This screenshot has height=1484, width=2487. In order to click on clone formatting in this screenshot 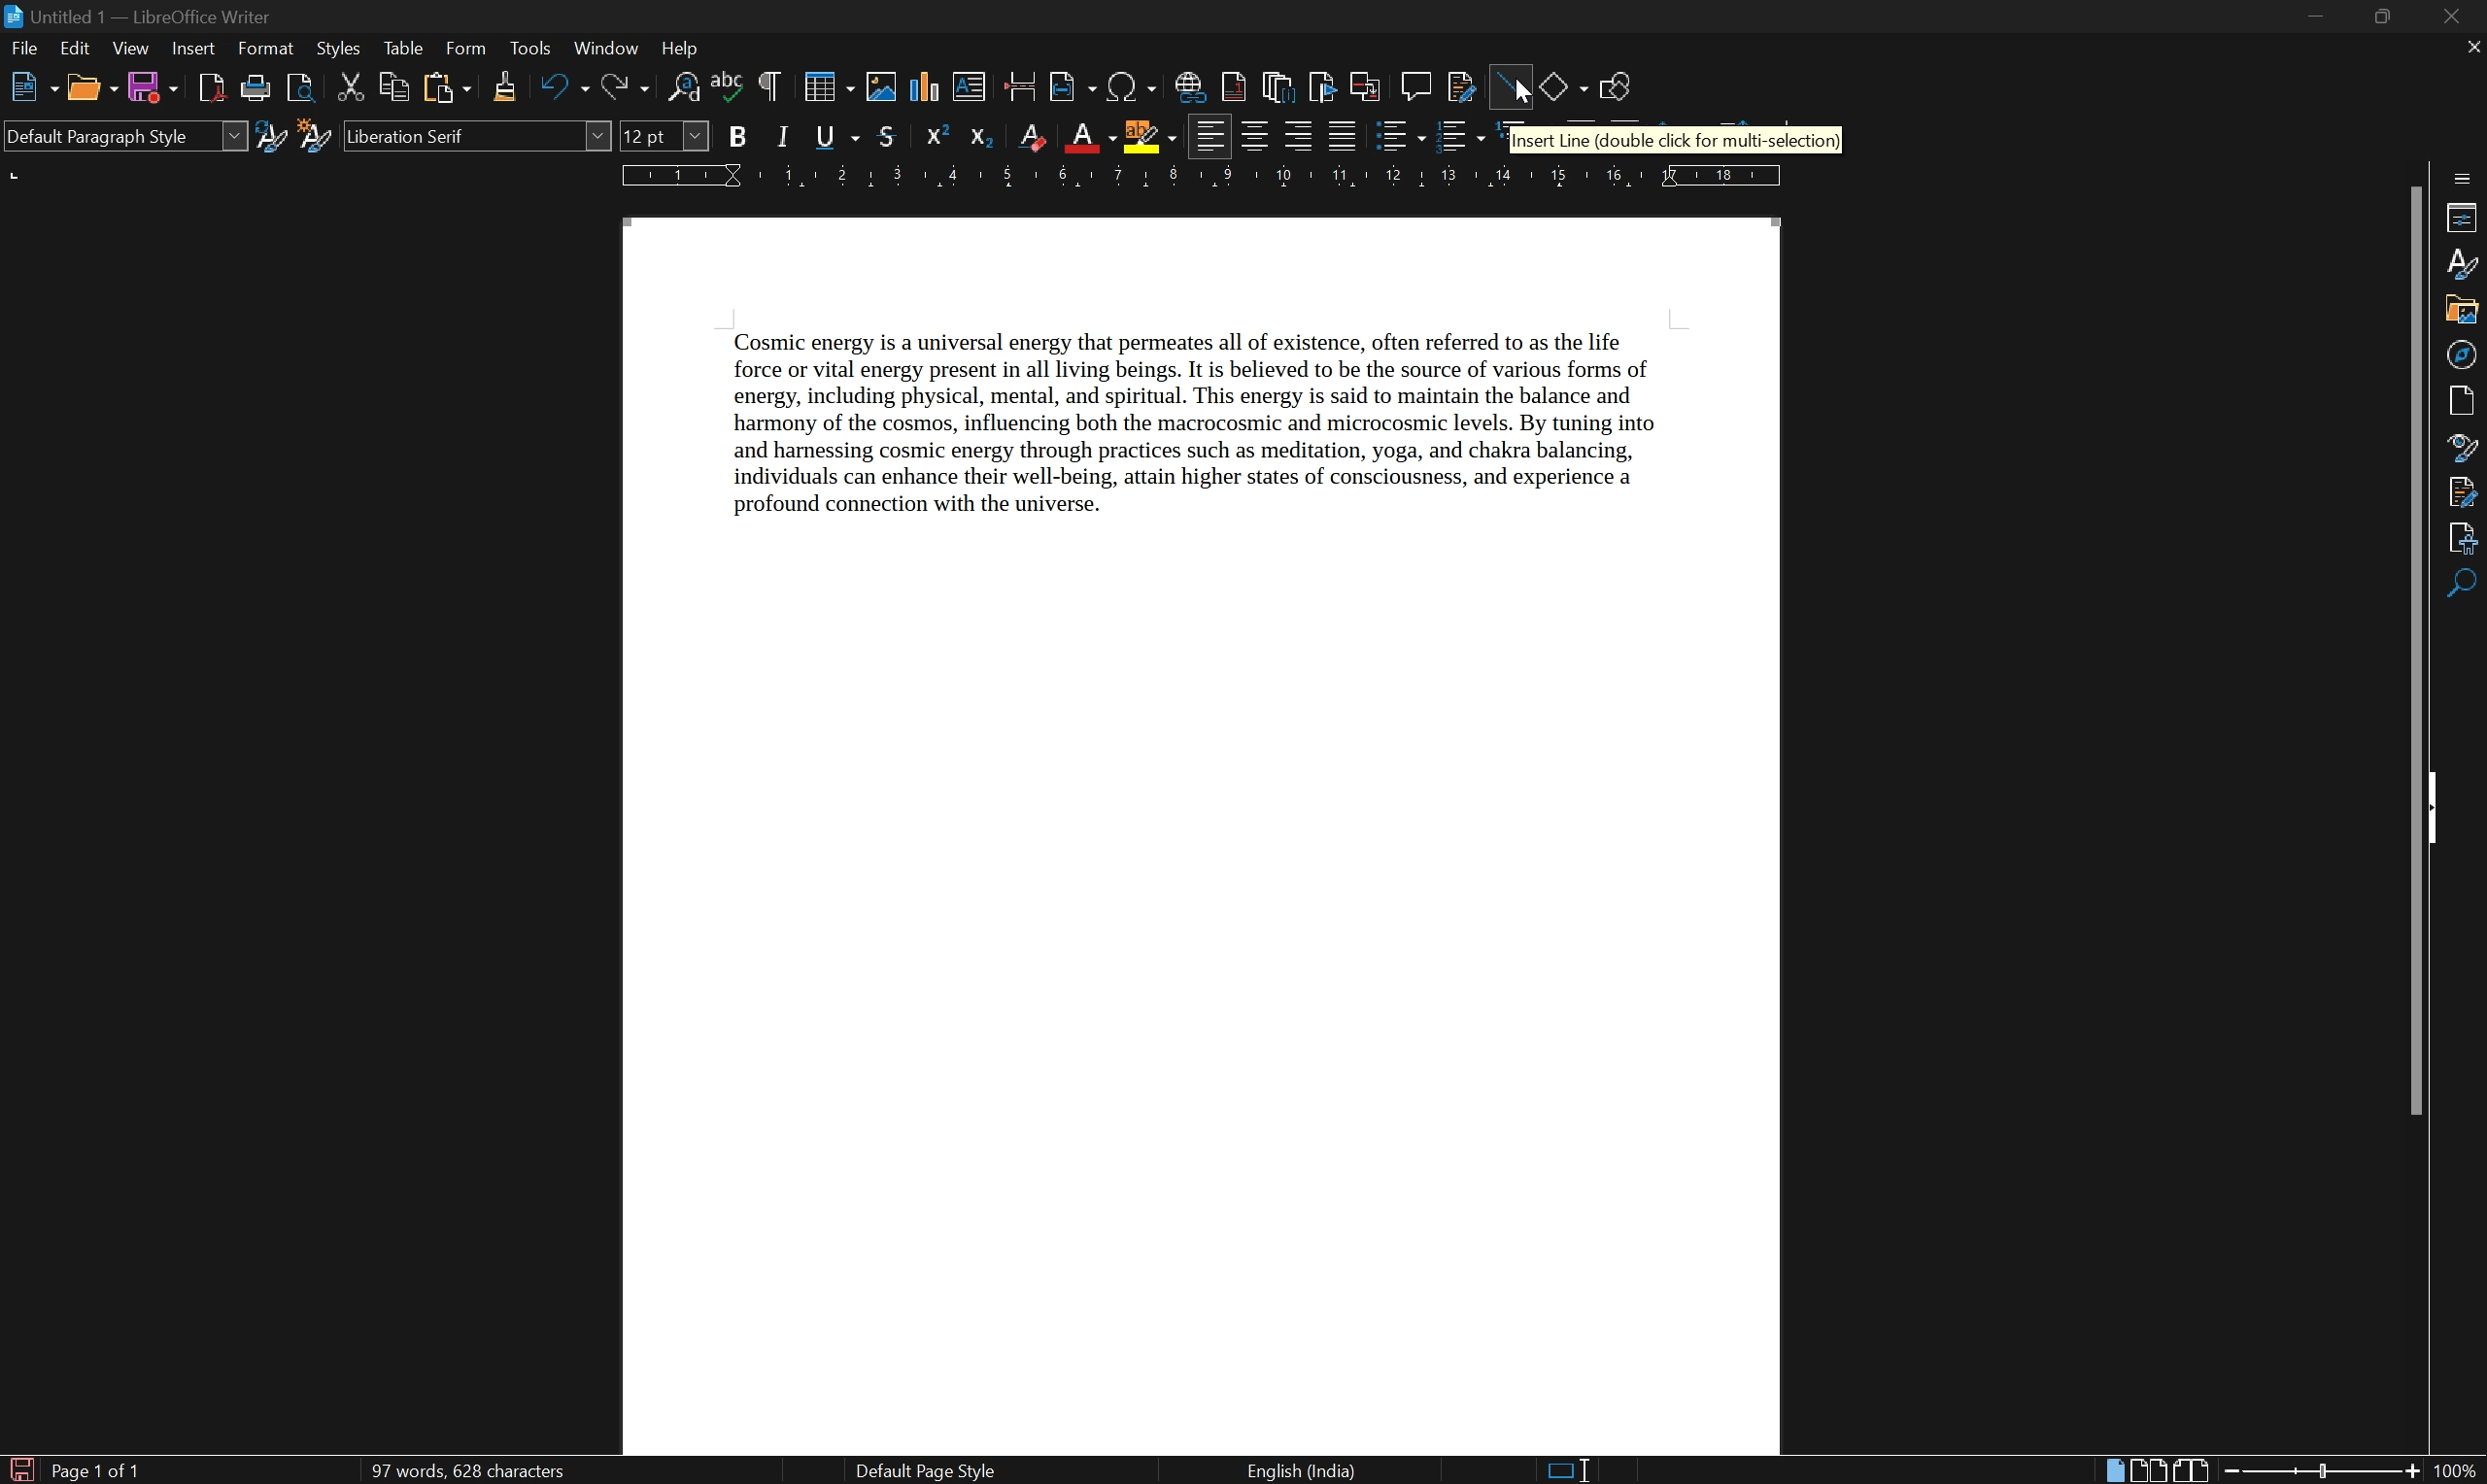, I will do `click(504, 87)`.